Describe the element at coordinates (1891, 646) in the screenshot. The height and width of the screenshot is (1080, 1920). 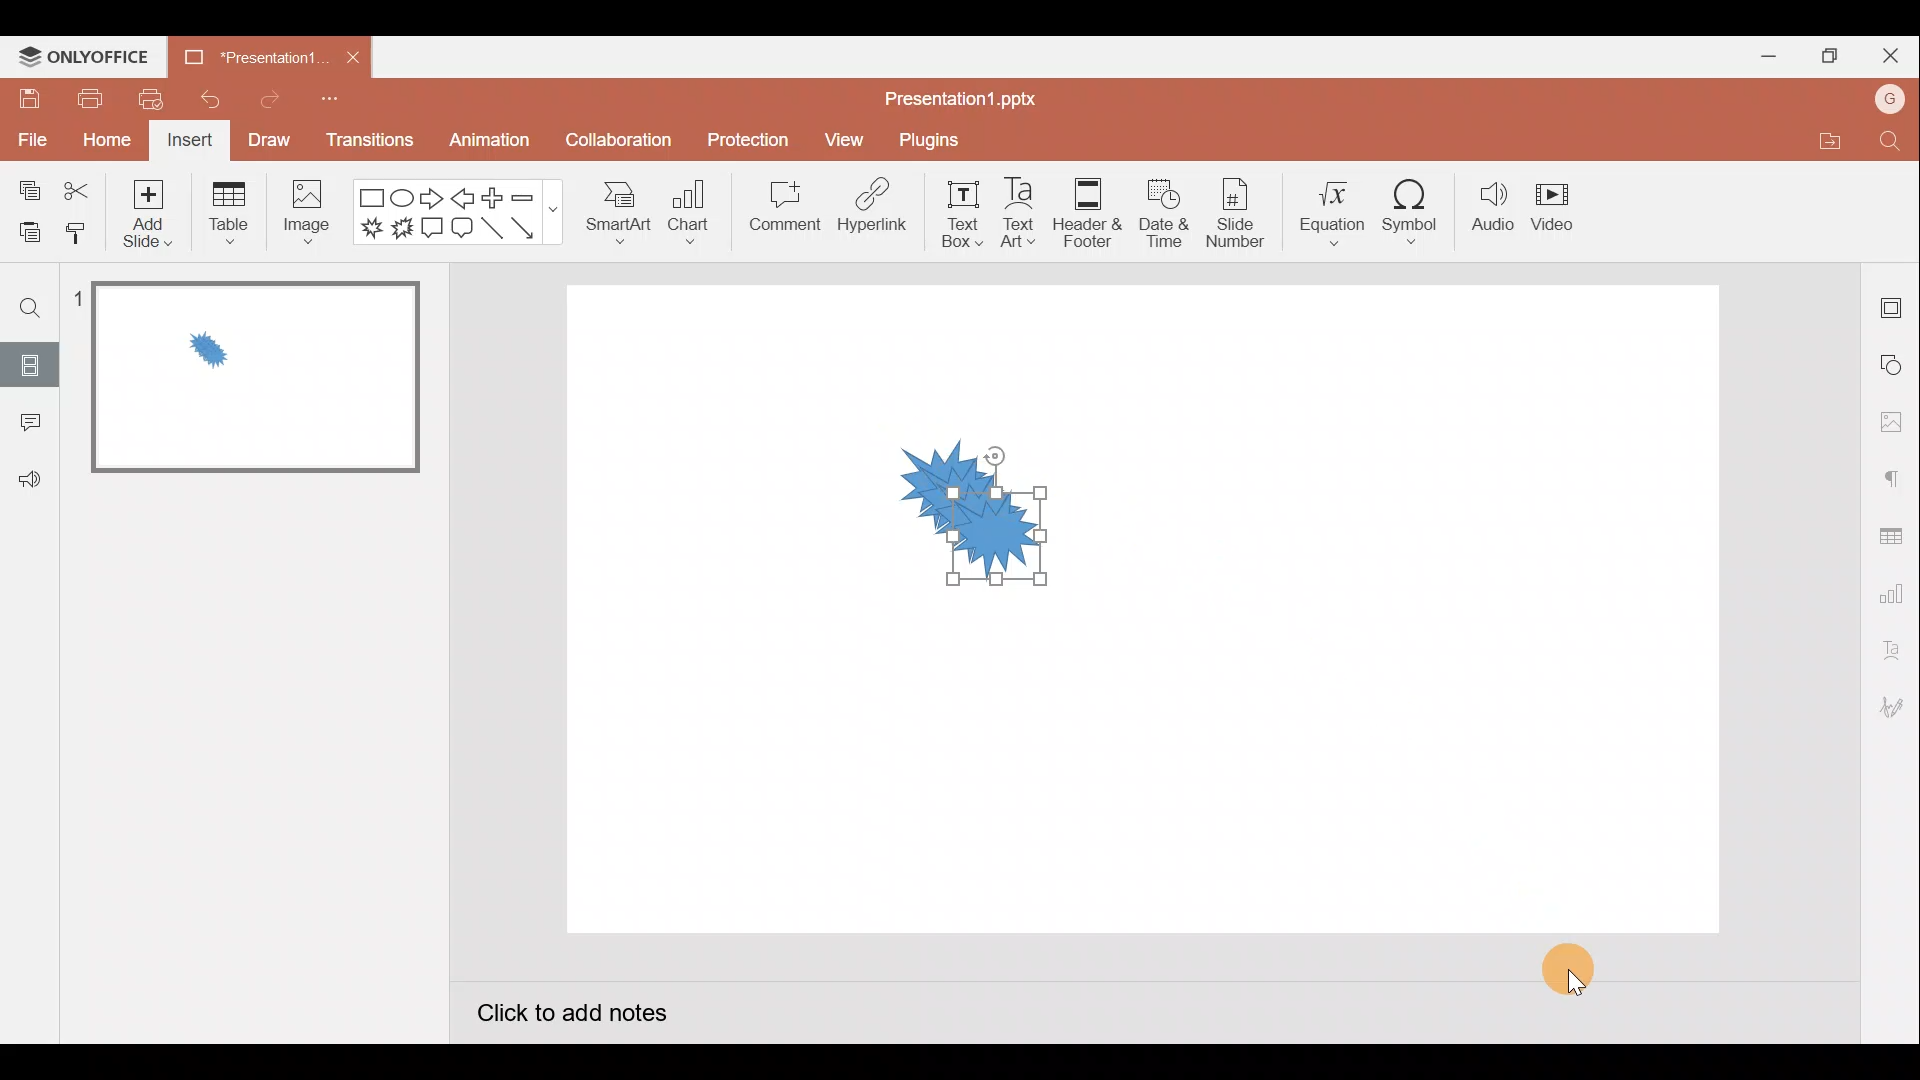
I see `Text Art settings` at that location.